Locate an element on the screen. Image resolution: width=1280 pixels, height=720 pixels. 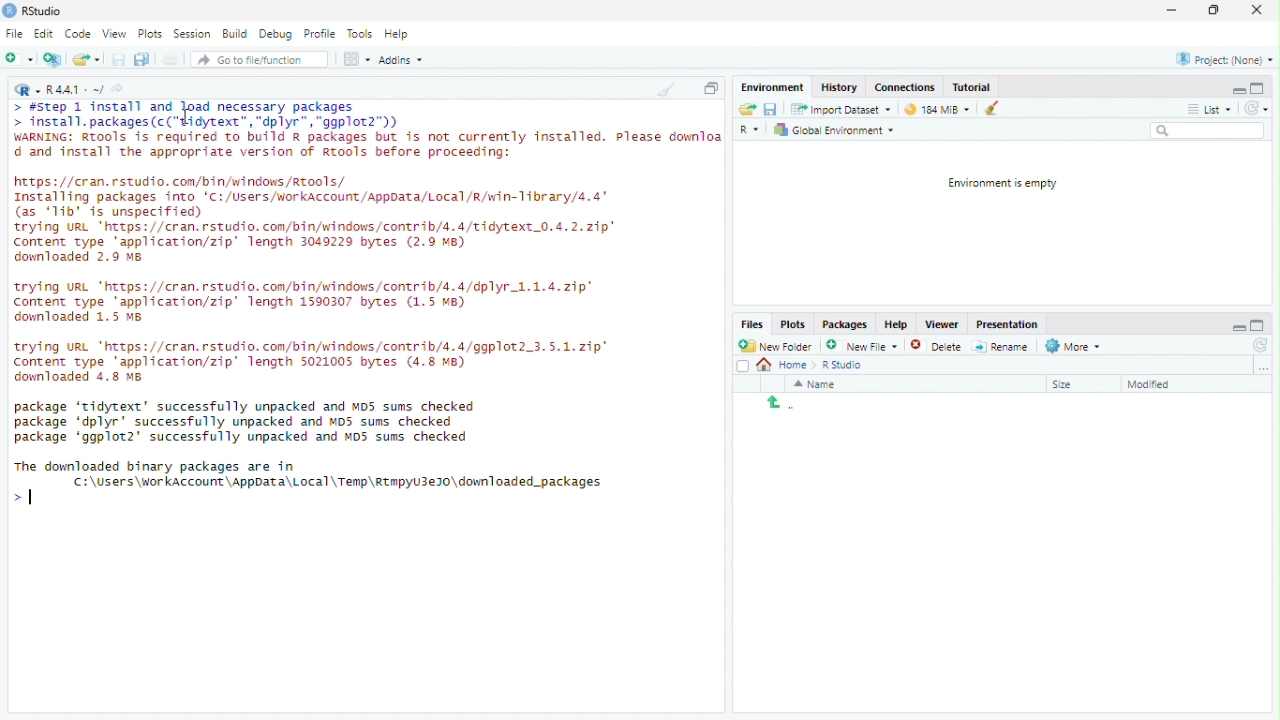
Modified is located at coordinates (1153, 385).